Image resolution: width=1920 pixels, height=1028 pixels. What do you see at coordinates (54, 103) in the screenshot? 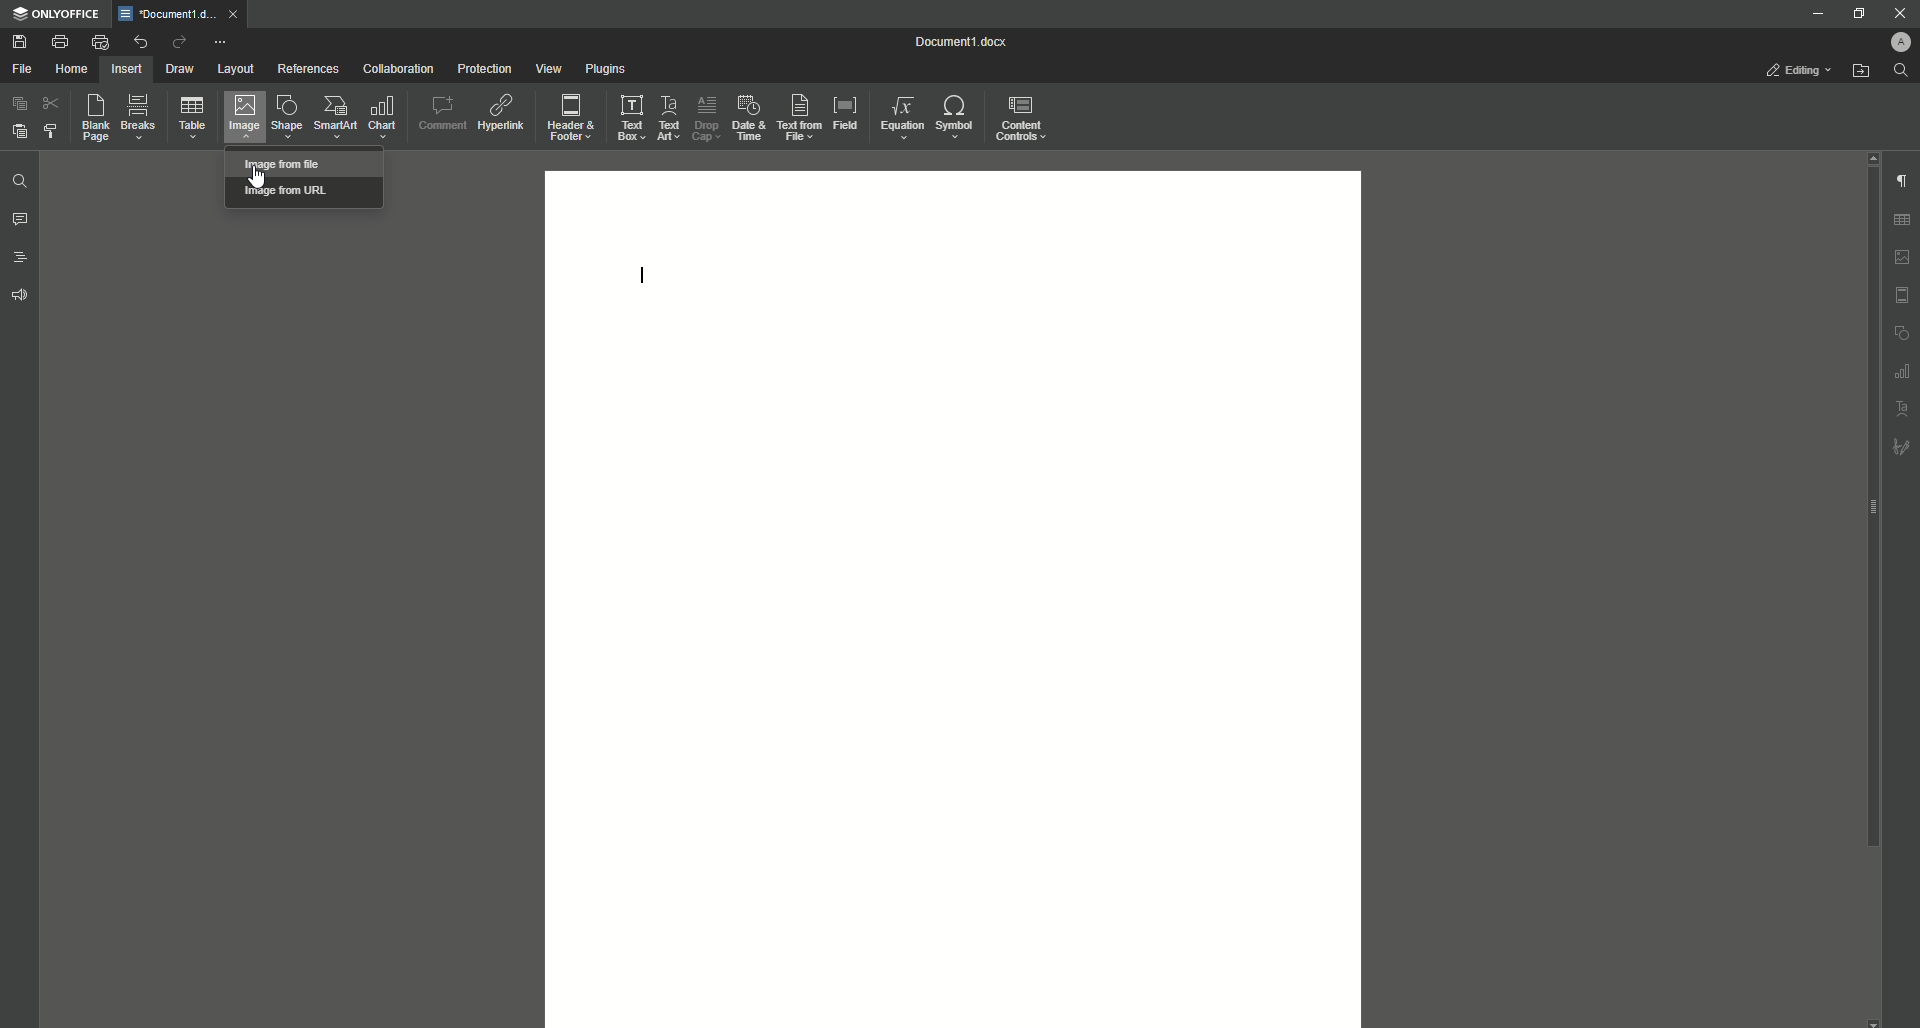
I see `Cut` at bounding box center [54, 103].